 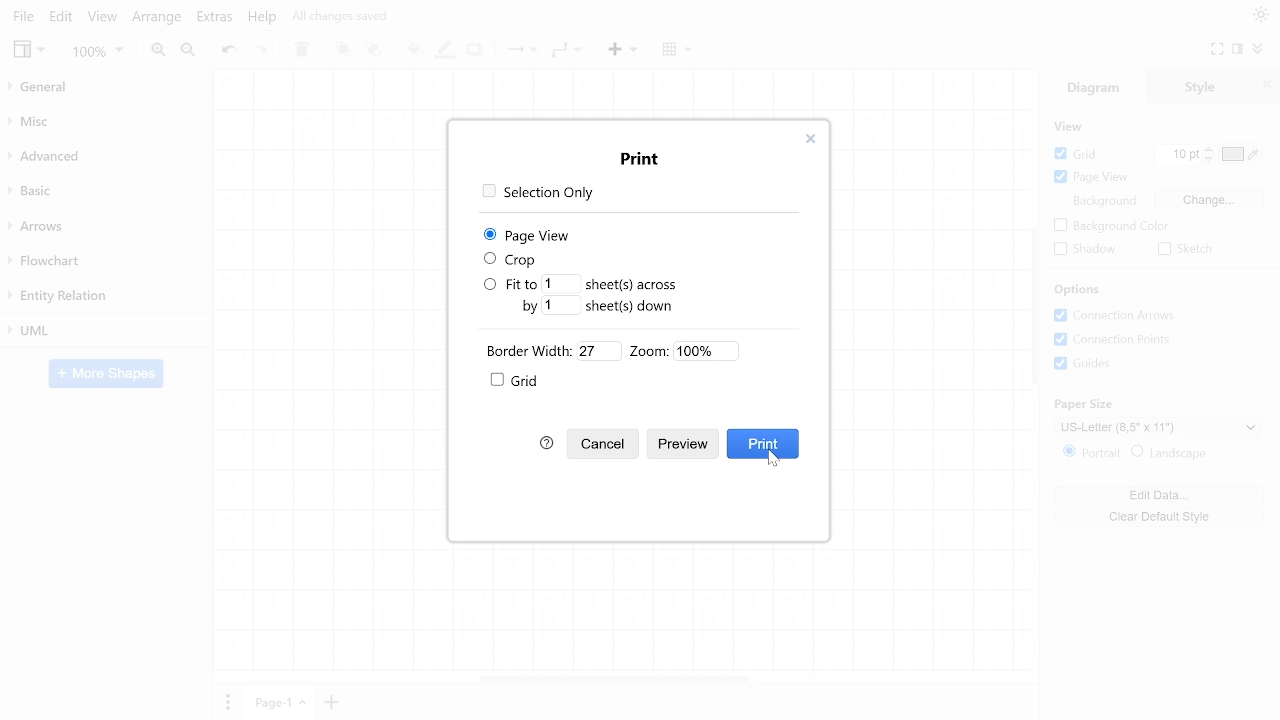 I want to click on View, so click(x=103, y=18).